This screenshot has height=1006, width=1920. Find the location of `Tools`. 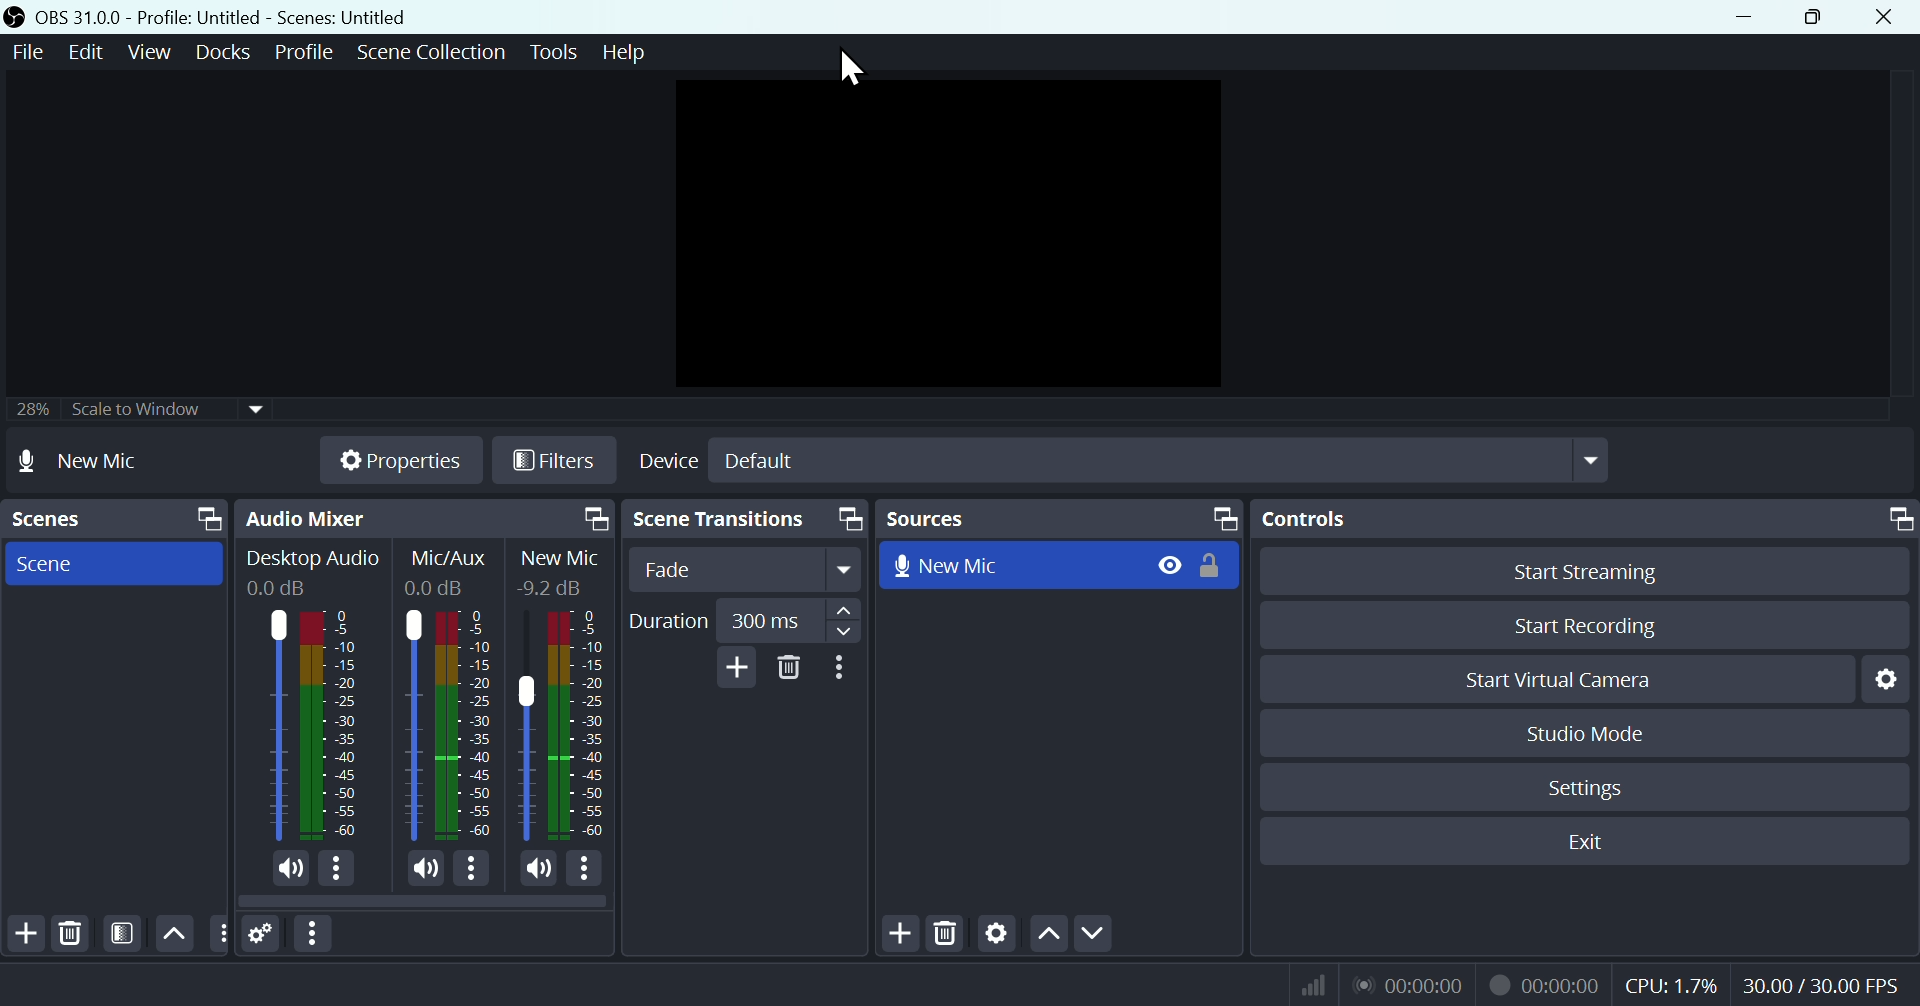

Tools is located at coordinates (557, 52).